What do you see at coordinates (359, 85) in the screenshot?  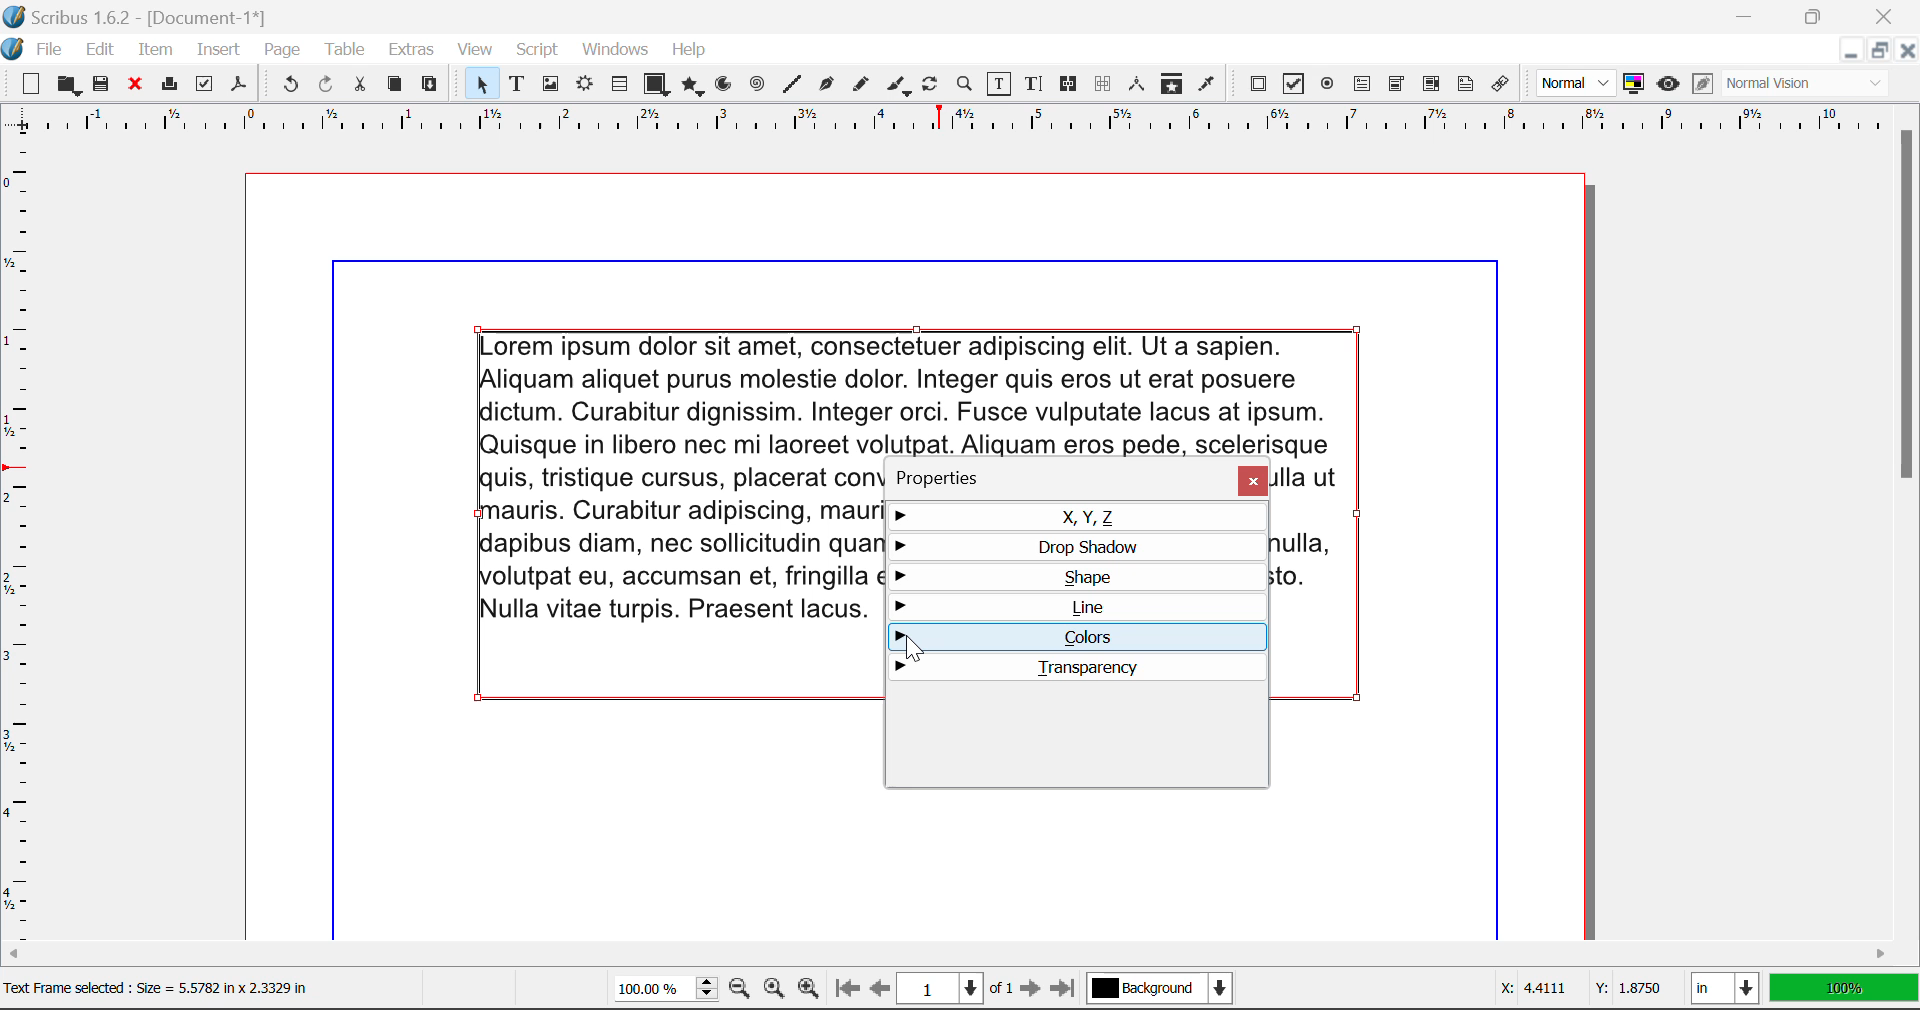 I see `Cut` at bounding box center [359, 85].